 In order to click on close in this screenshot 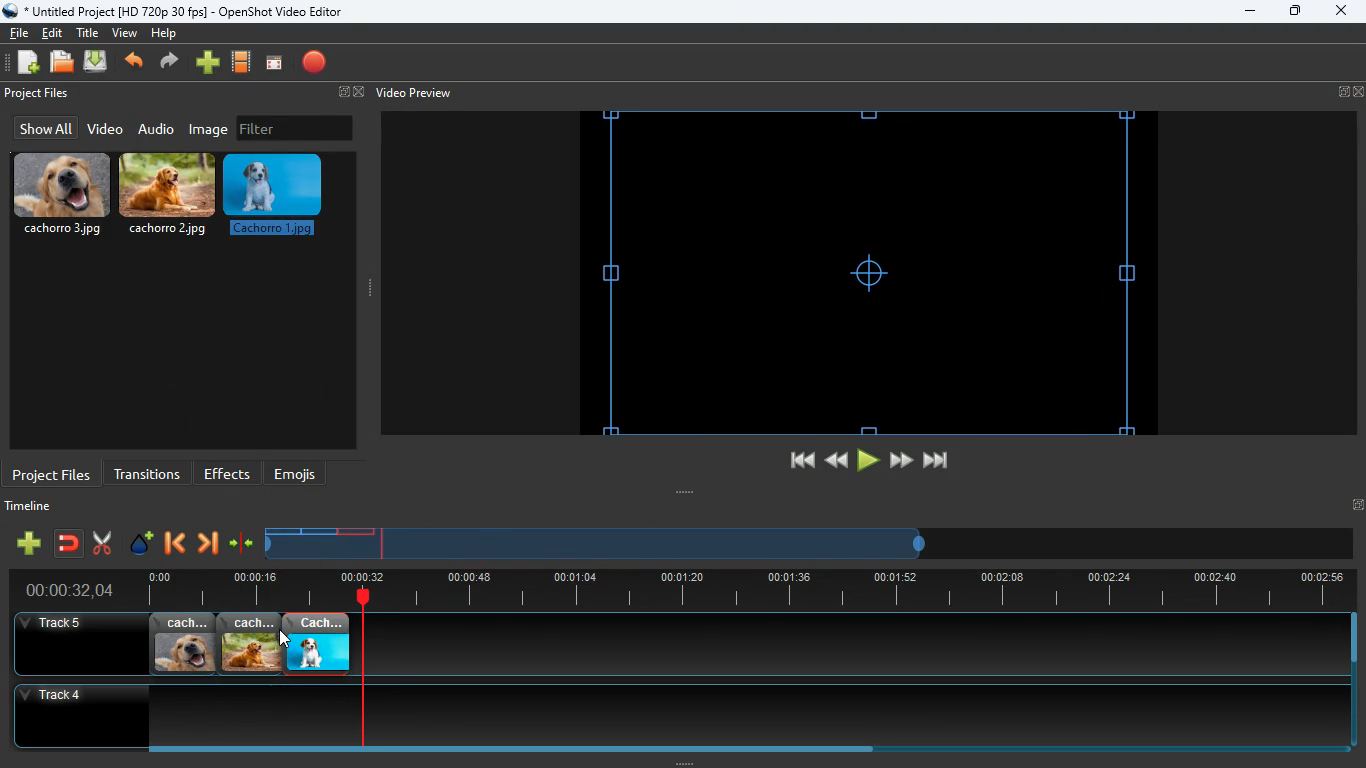, I will do `click(1340, 12)`.